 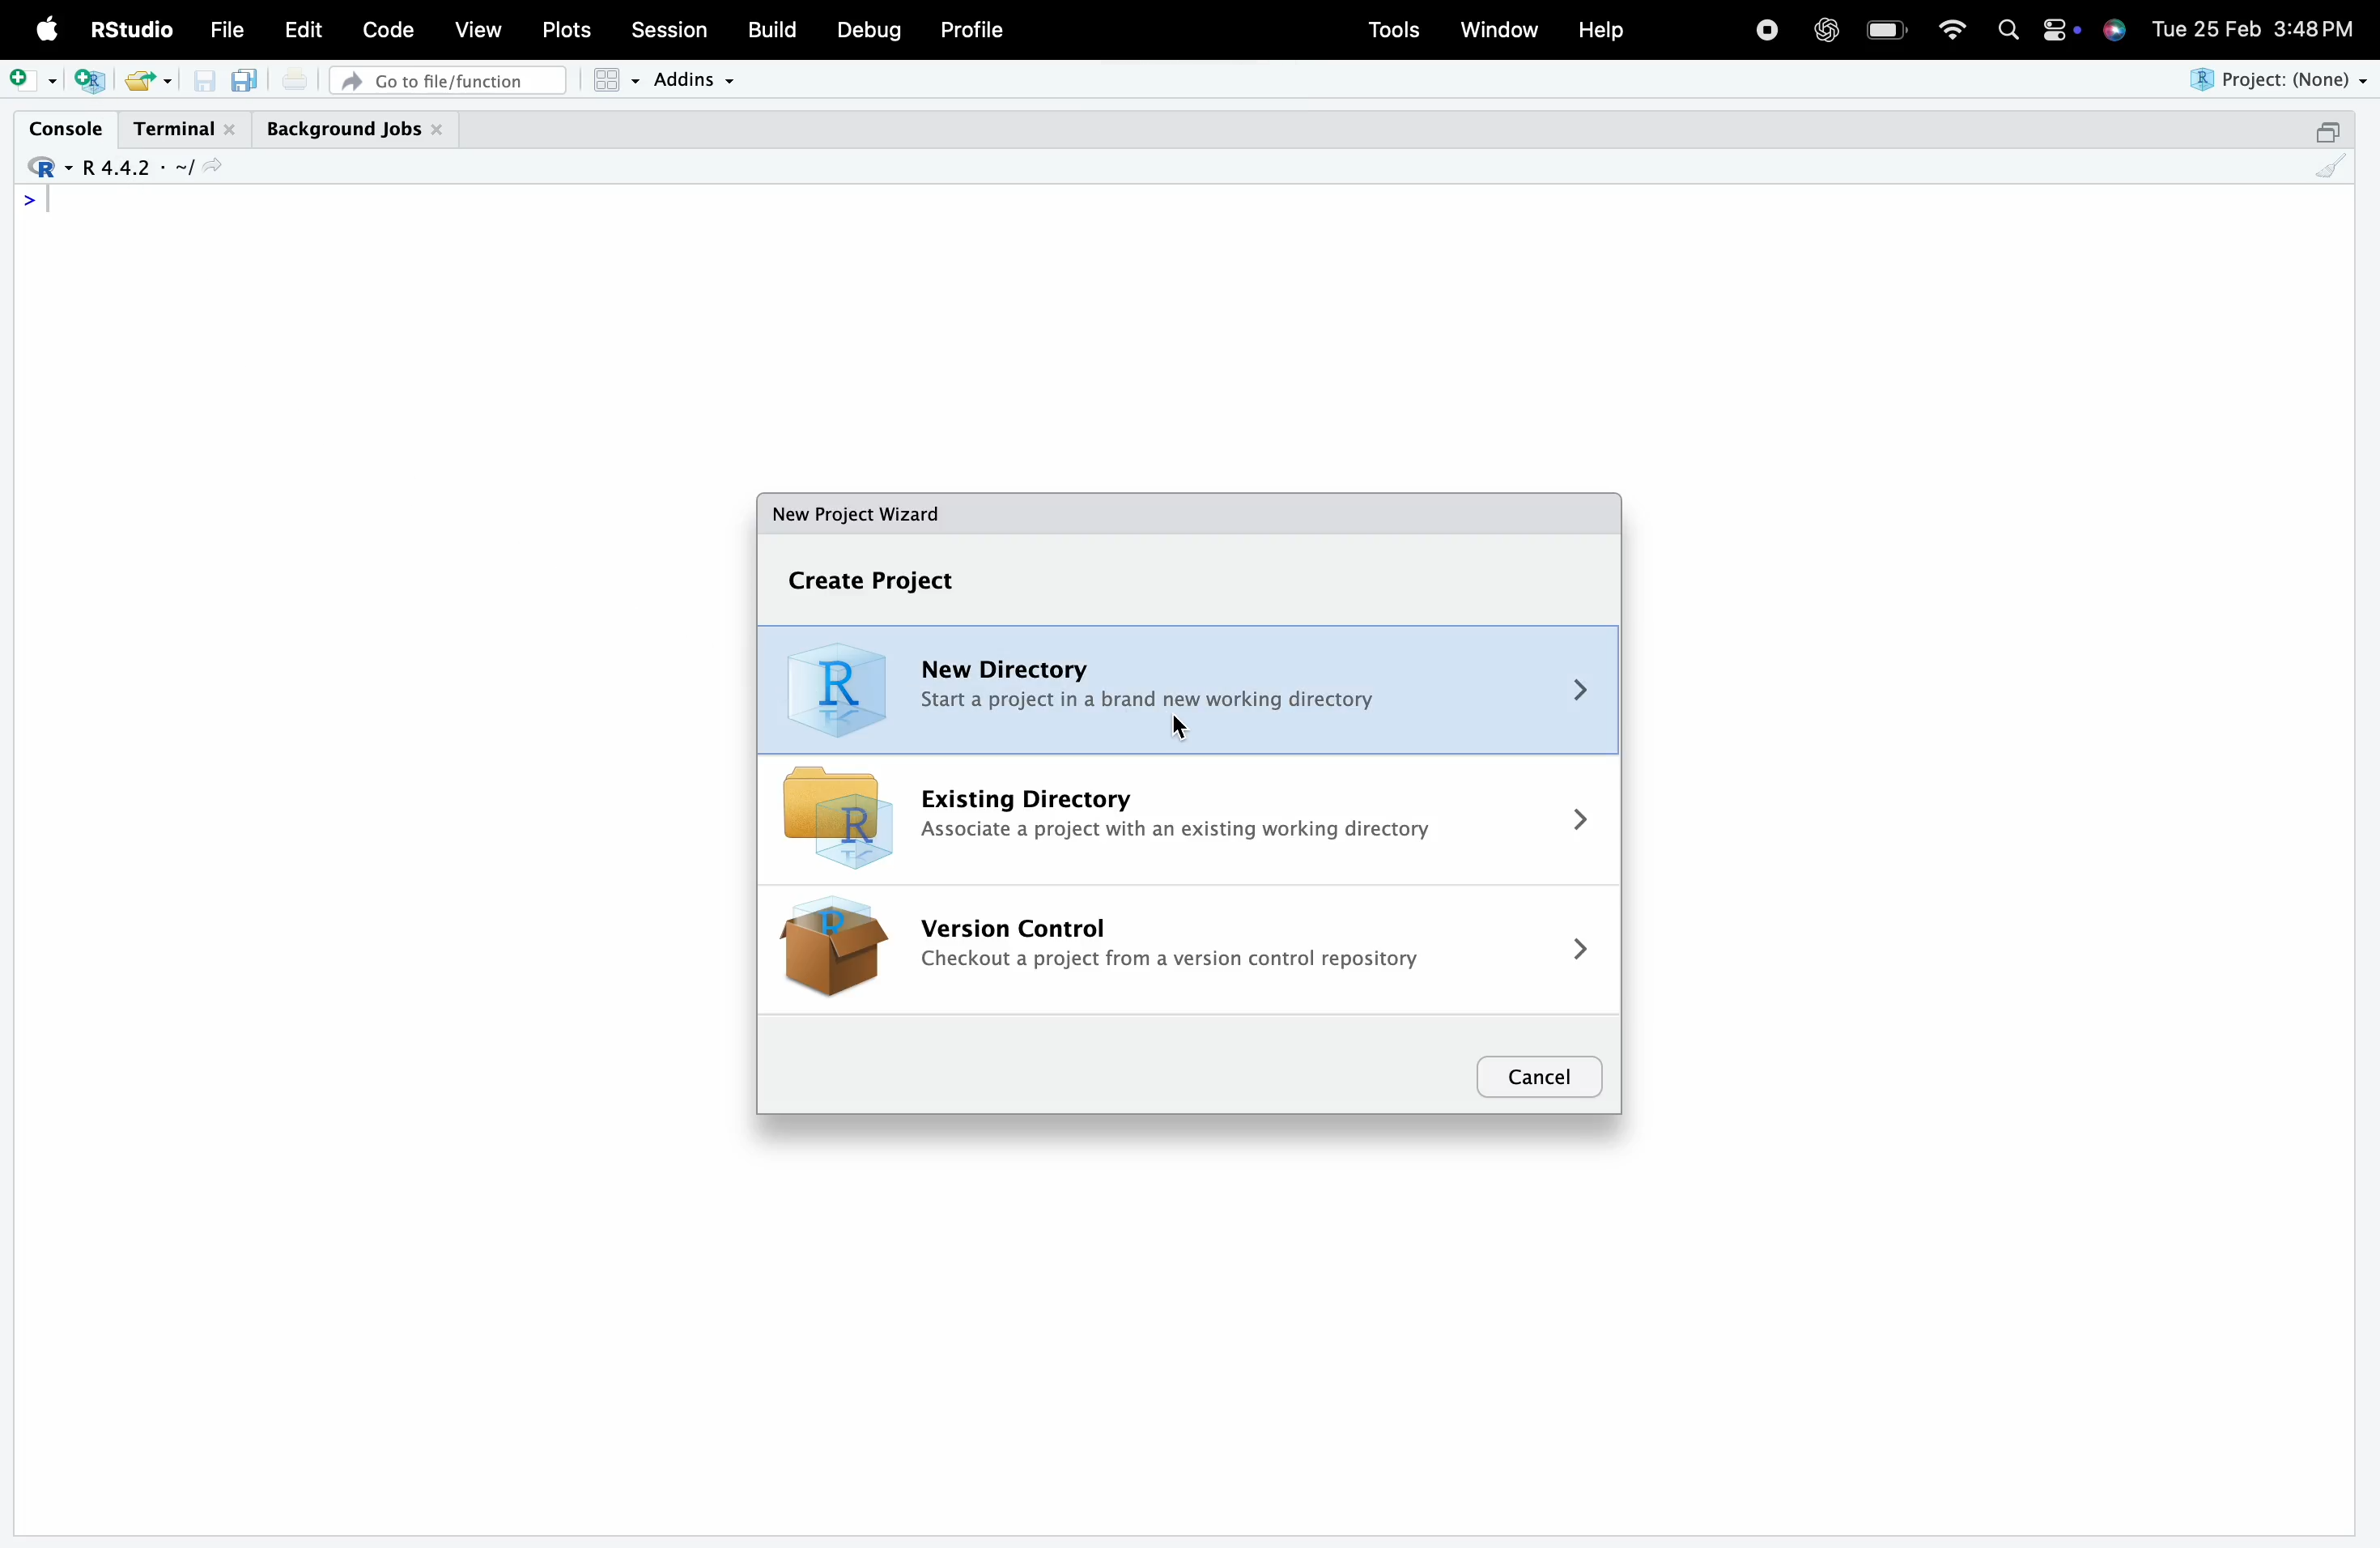 I want to click on Code, so click(x=387, y=29).